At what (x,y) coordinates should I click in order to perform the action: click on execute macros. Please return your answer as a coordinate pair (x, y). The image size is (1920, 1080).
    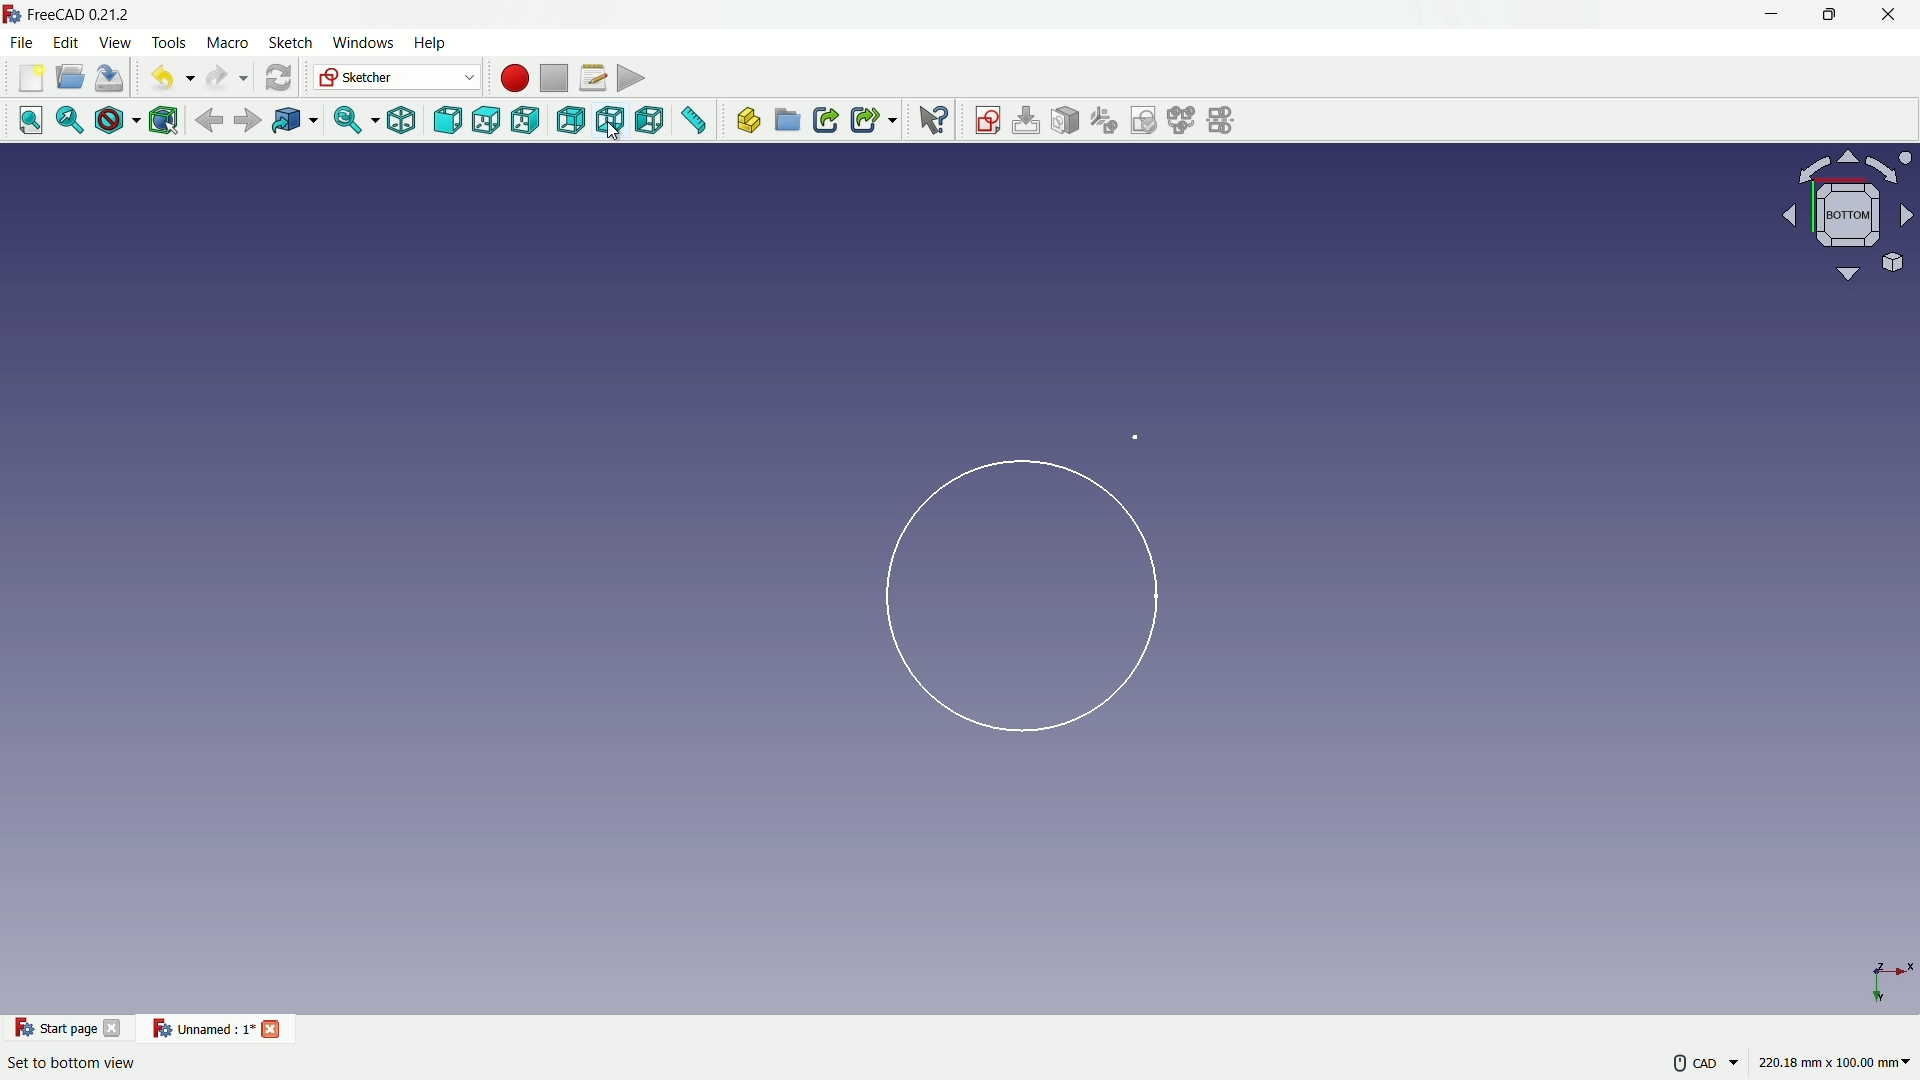
    Looking at the image, I should click on (633, 76).